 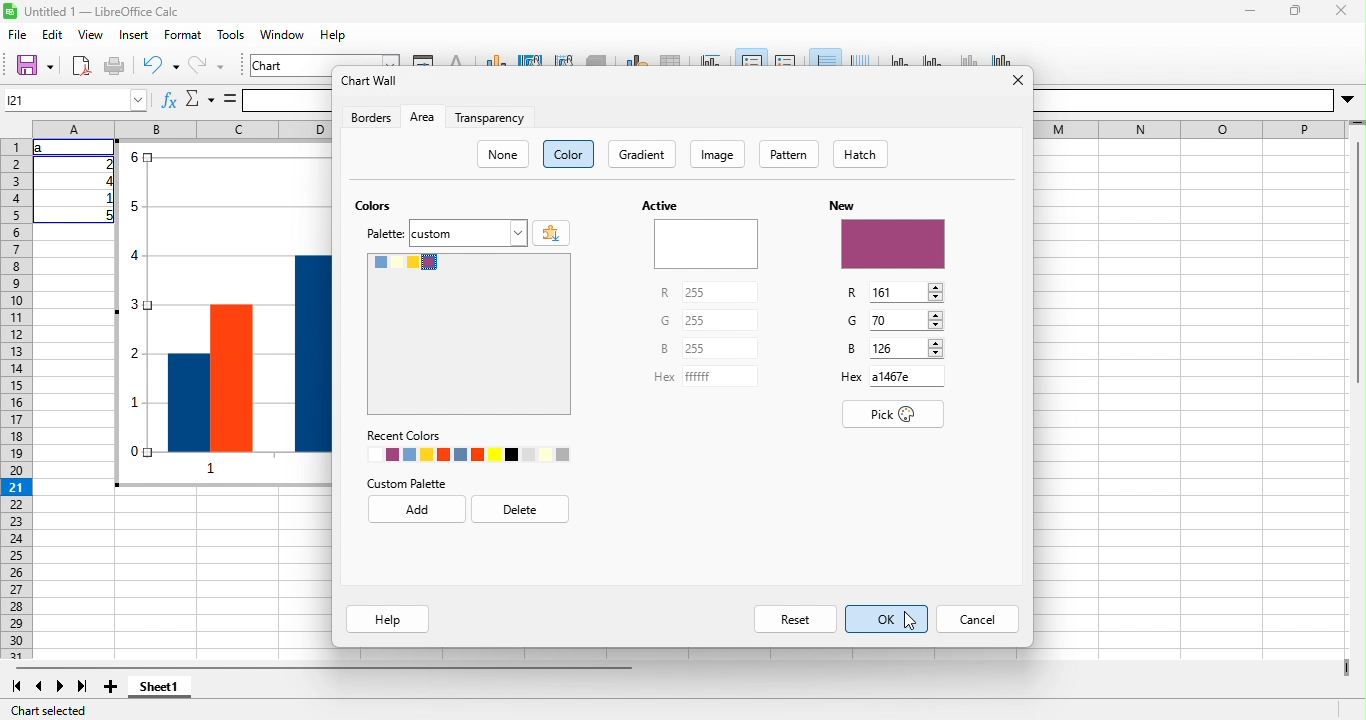 I want to click on data table, so click(x=671, y=59).